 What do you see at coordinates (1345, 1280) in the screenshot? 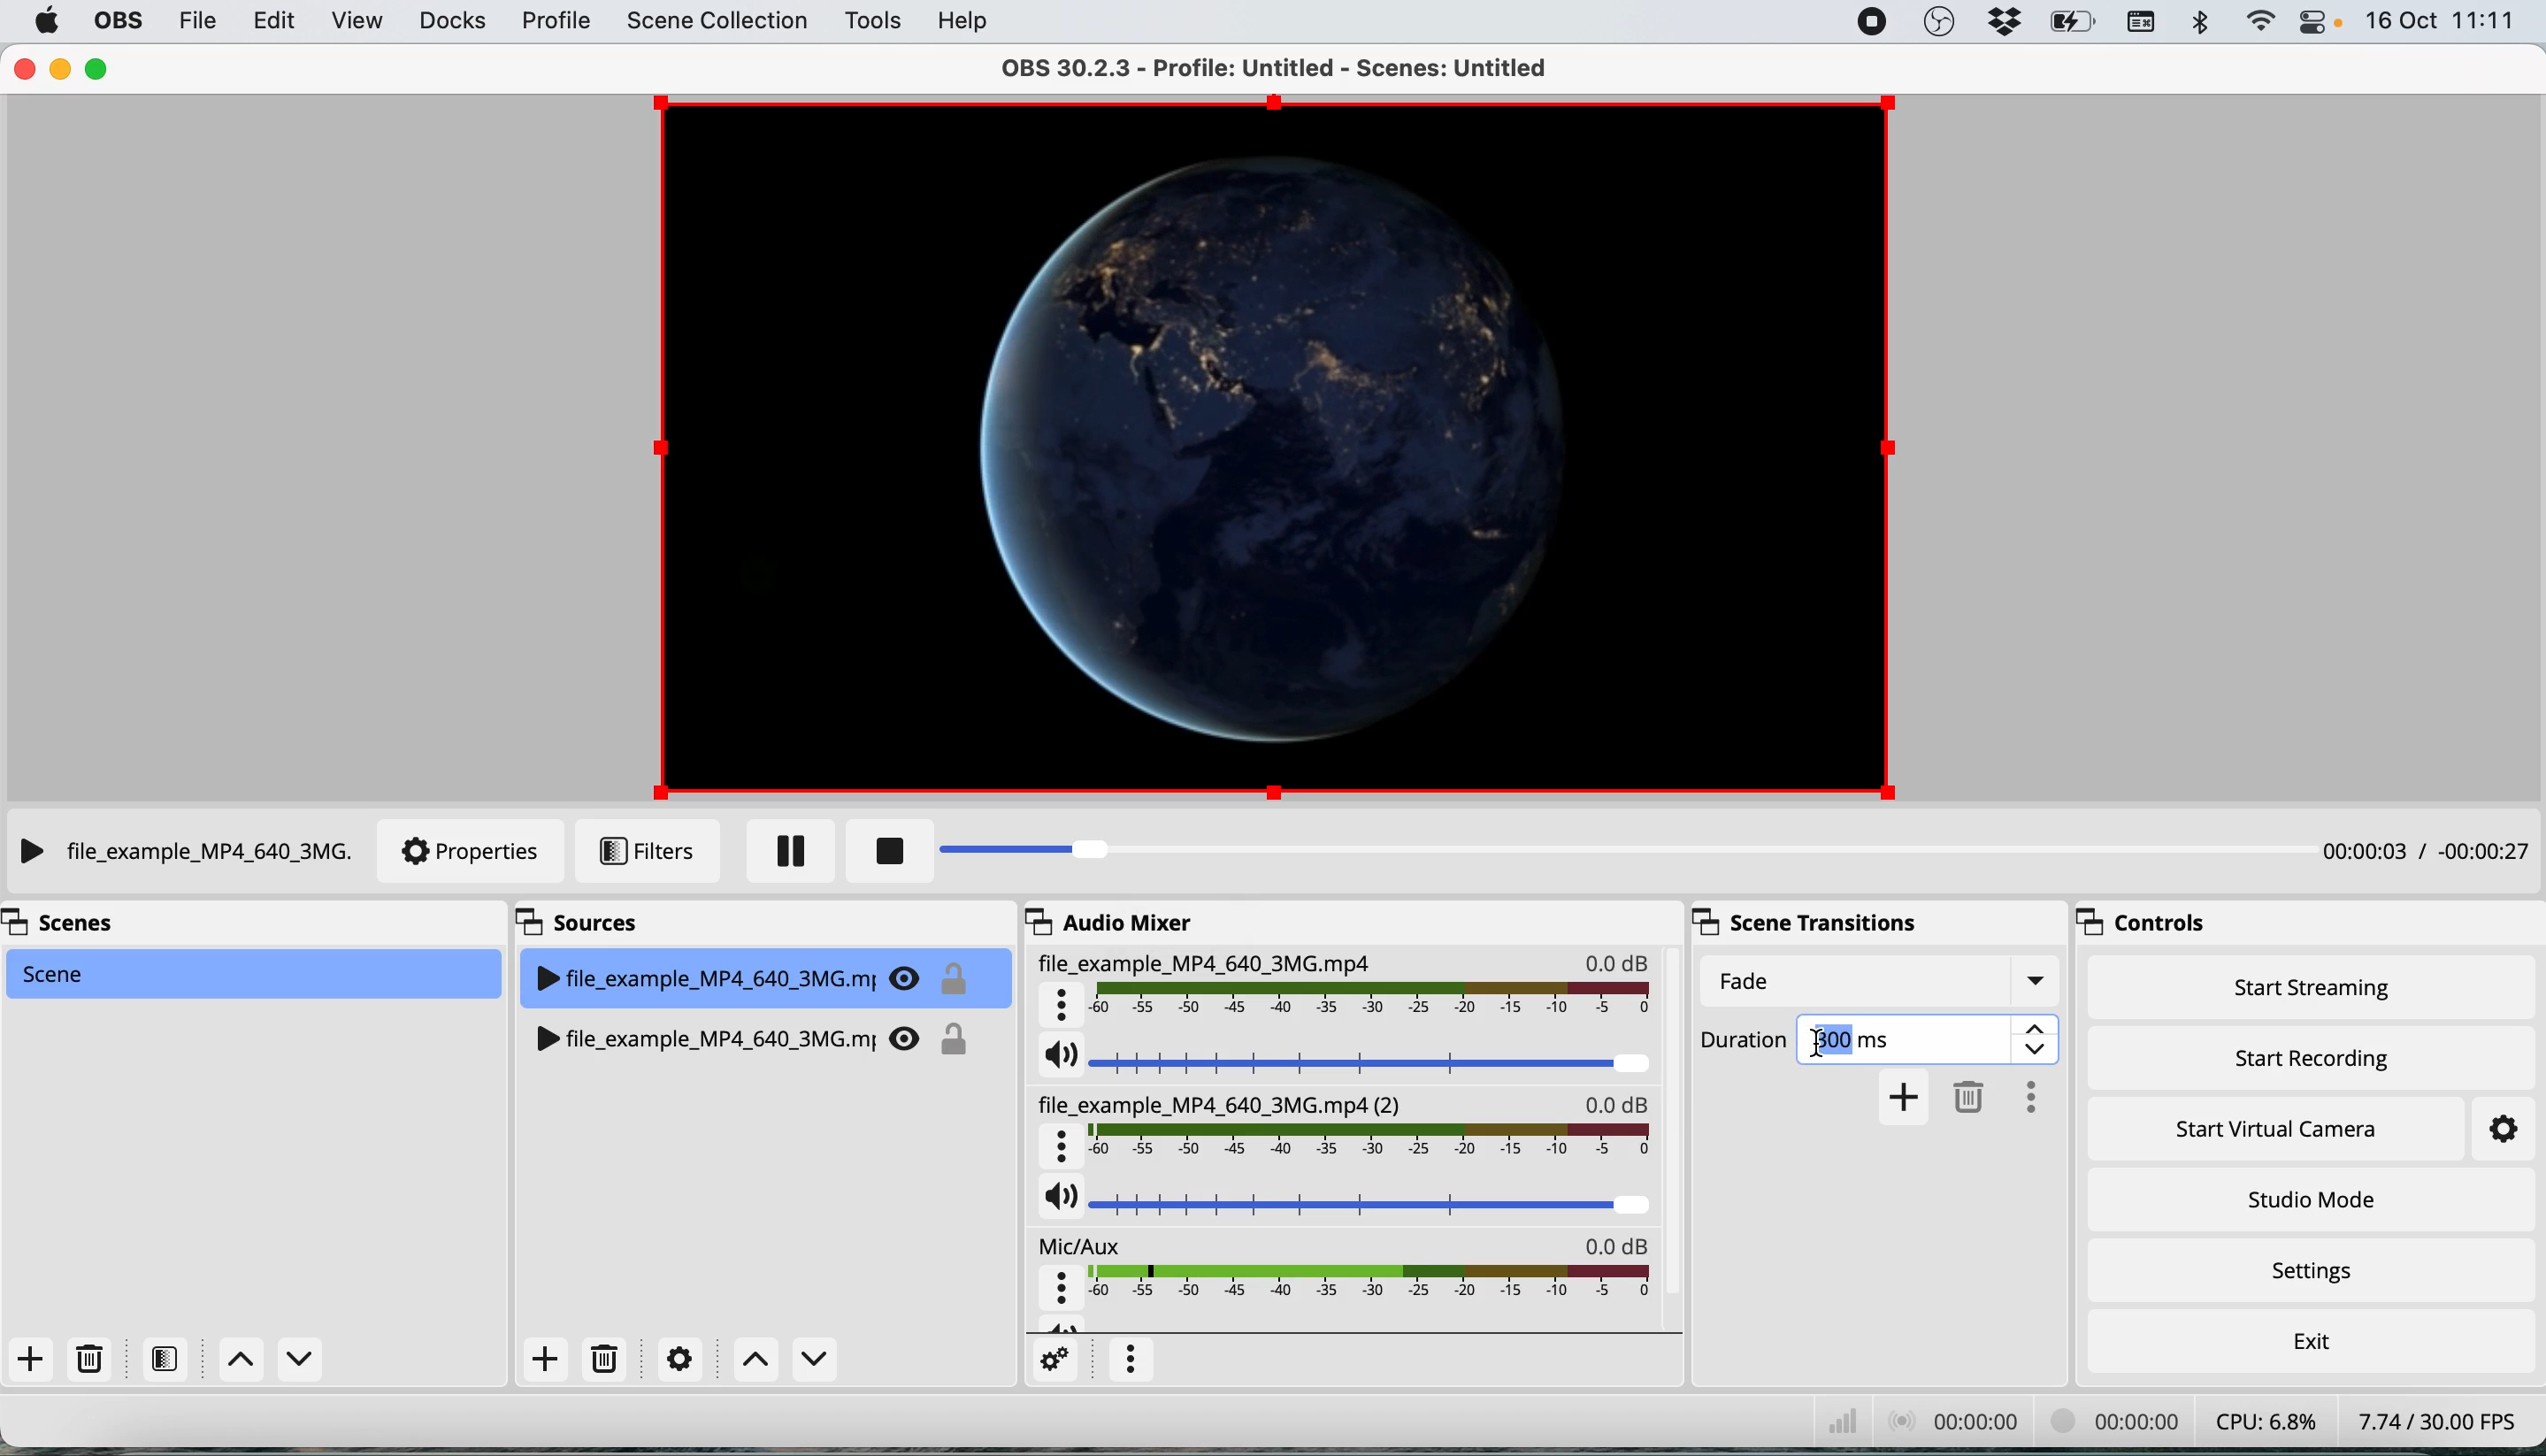
I see `mic aux audio` at bounding box center [1345, 1280].